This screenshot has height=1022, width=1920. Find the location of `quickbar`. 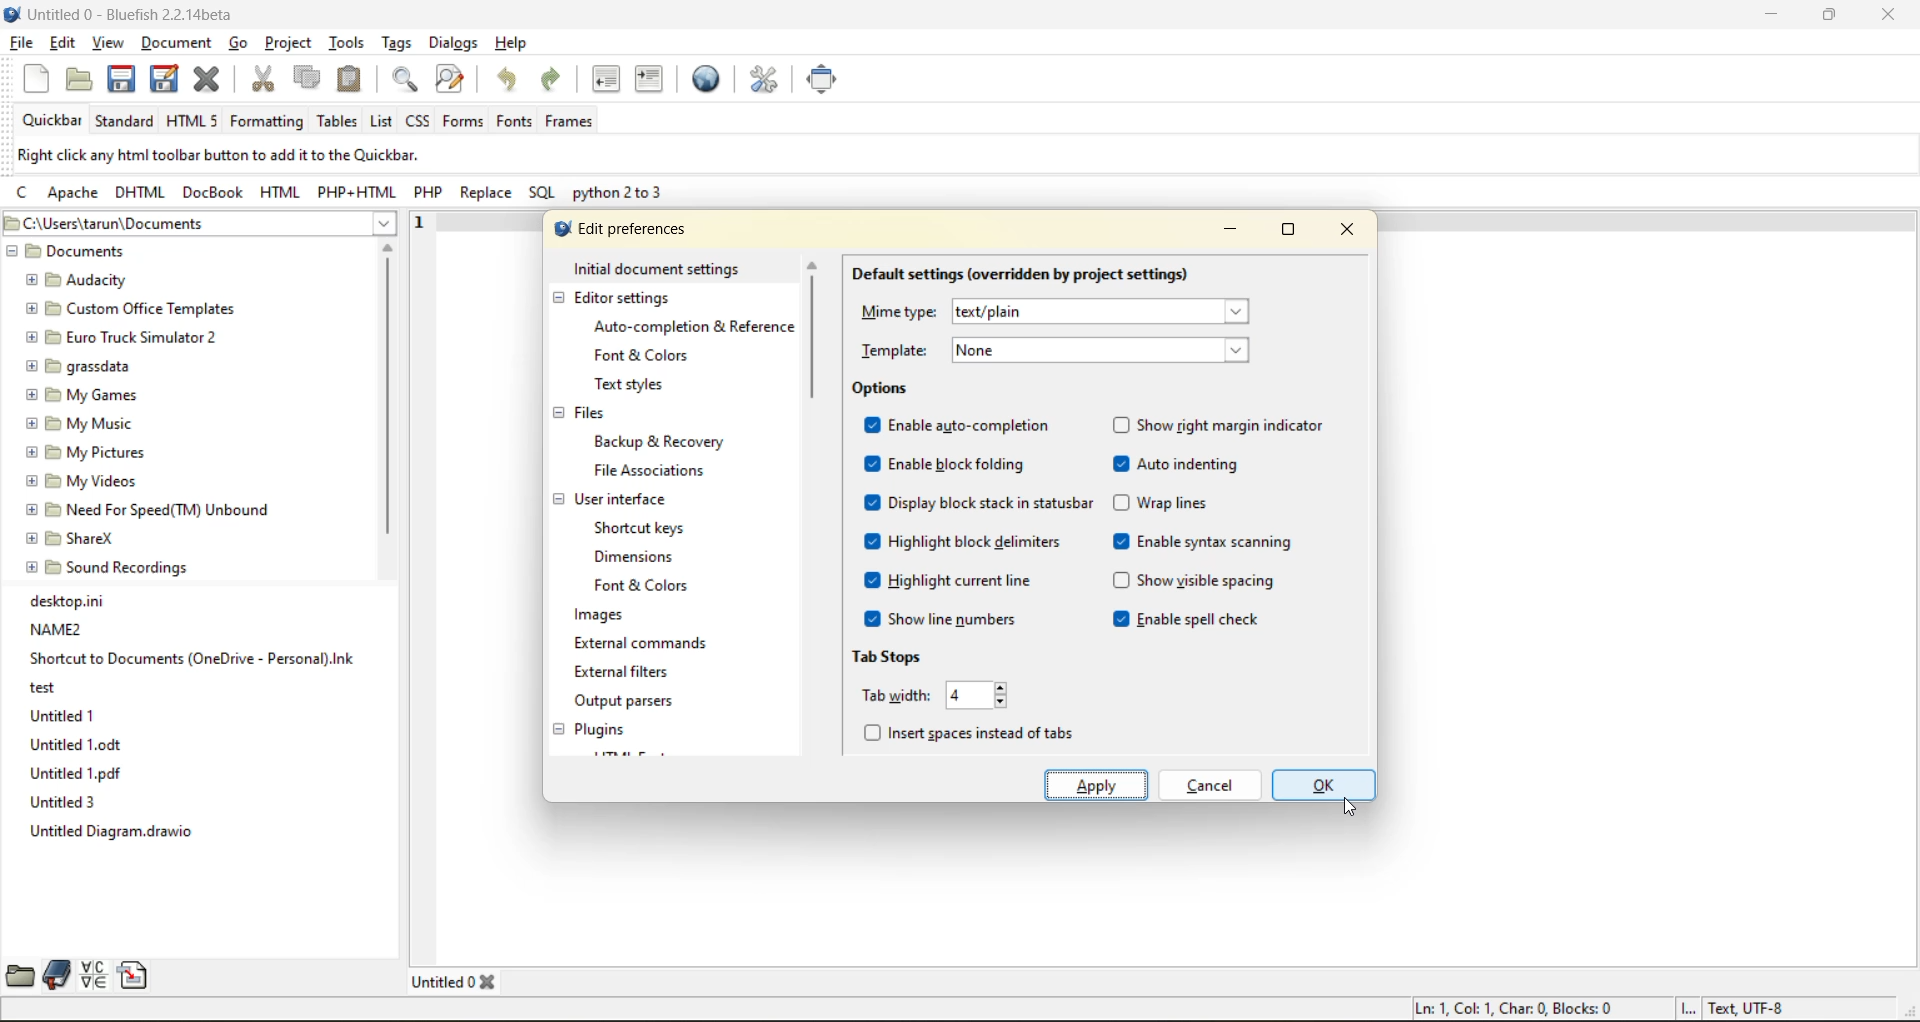

quickbar is located at coordinates (54, 121).